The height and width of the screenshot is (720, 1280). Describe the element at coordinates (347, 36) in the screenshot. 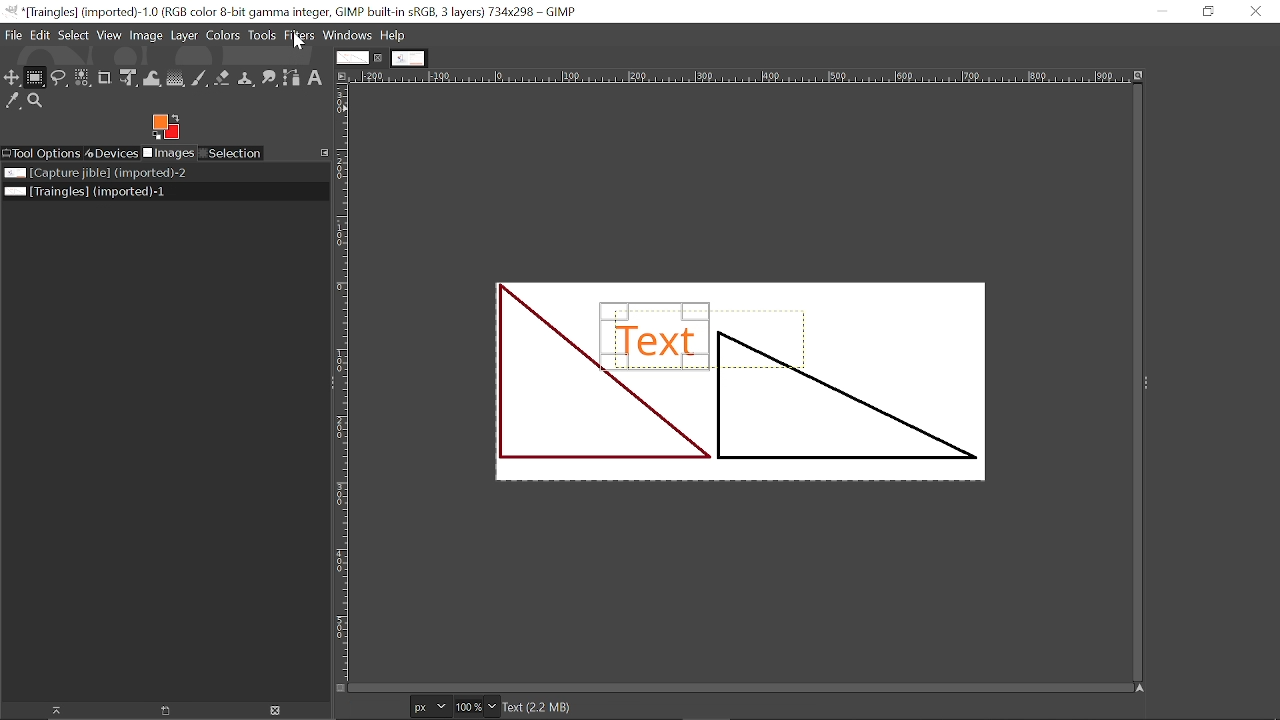

I see `Windows` at that location.